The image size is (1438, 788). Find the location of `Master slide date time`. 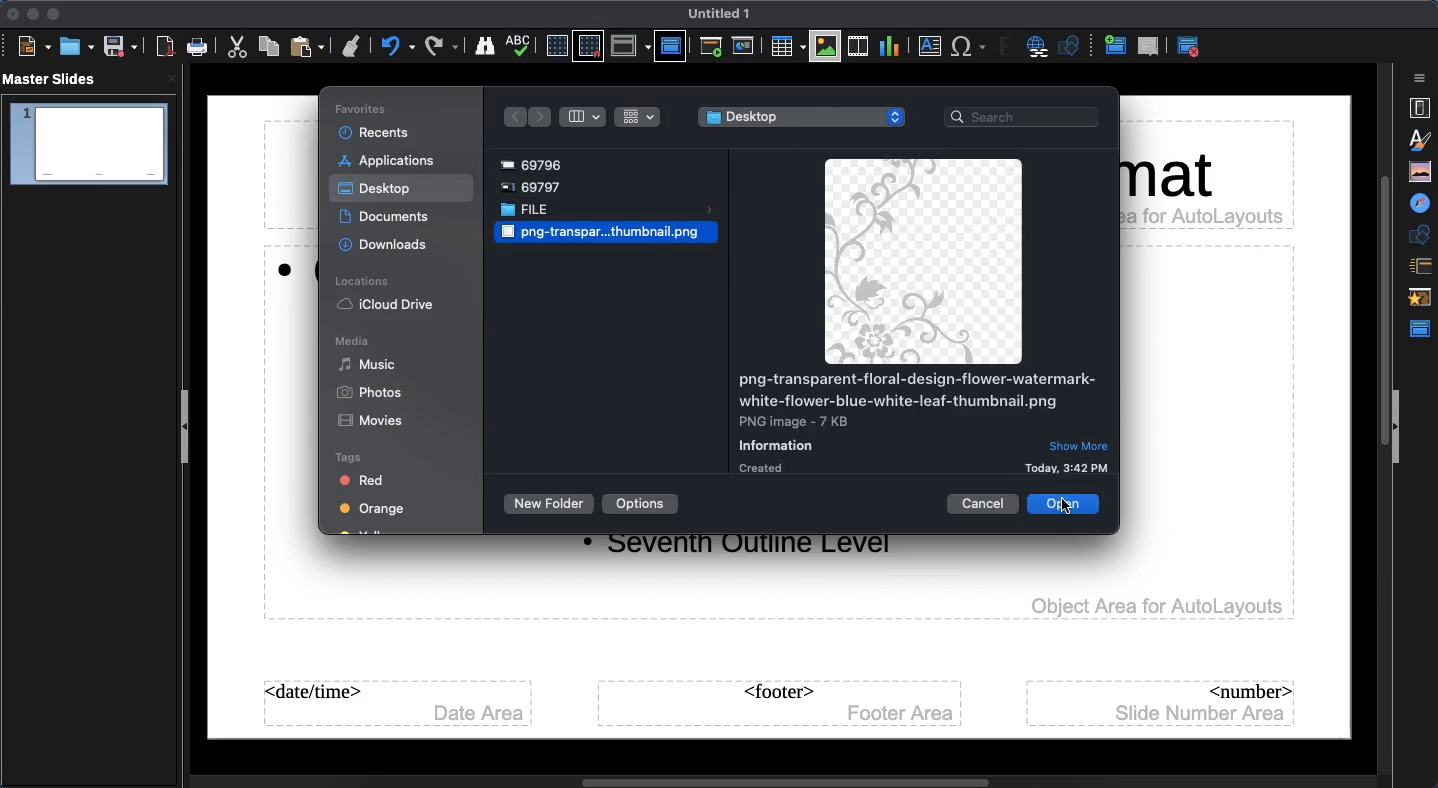

Master slide date time is located at coordinates (394, 704).